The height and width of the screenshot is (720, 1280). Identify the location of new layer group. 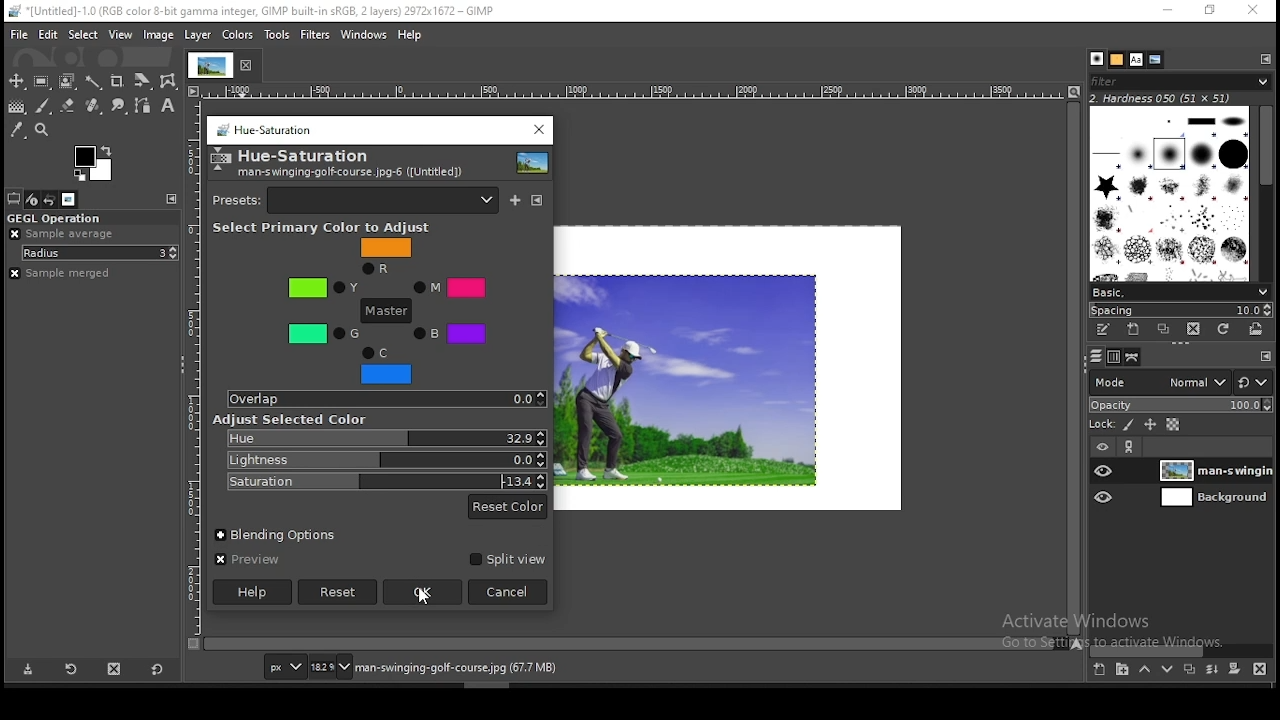
(1098, 670).